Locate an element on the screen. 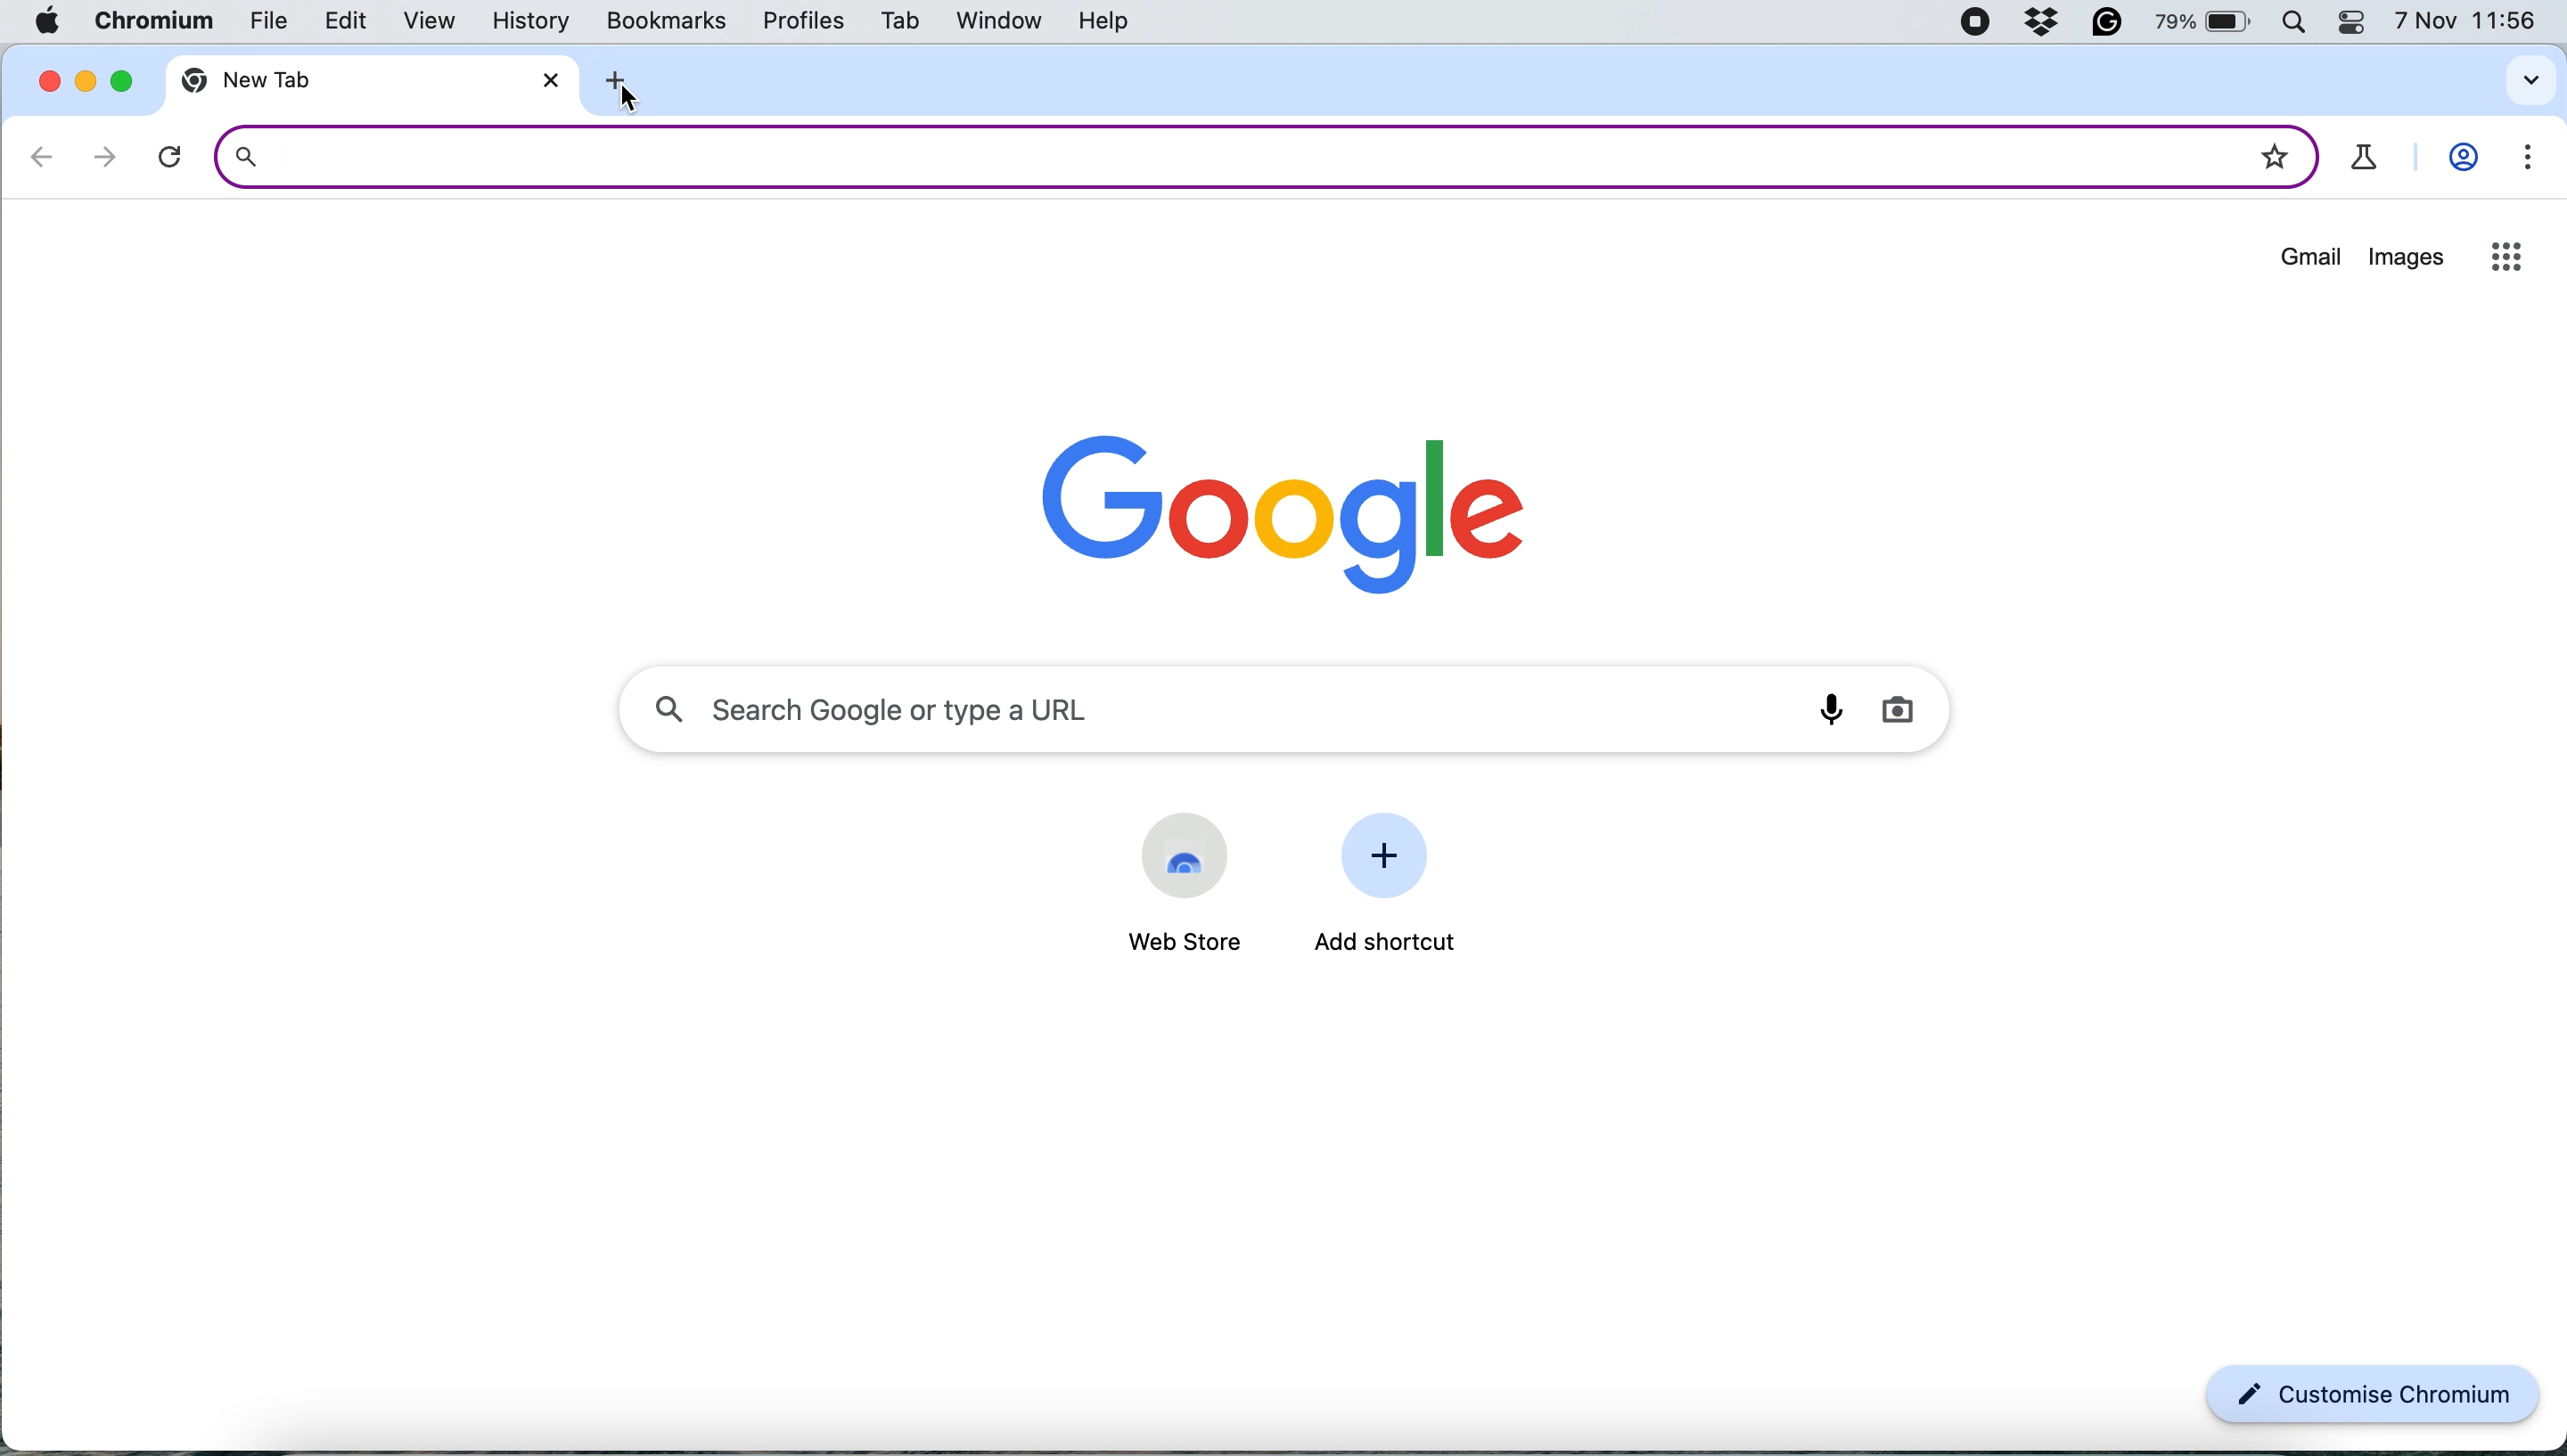 This screenshot has width=2567, height=1456. open new tab is located at coordinates (627, 78).